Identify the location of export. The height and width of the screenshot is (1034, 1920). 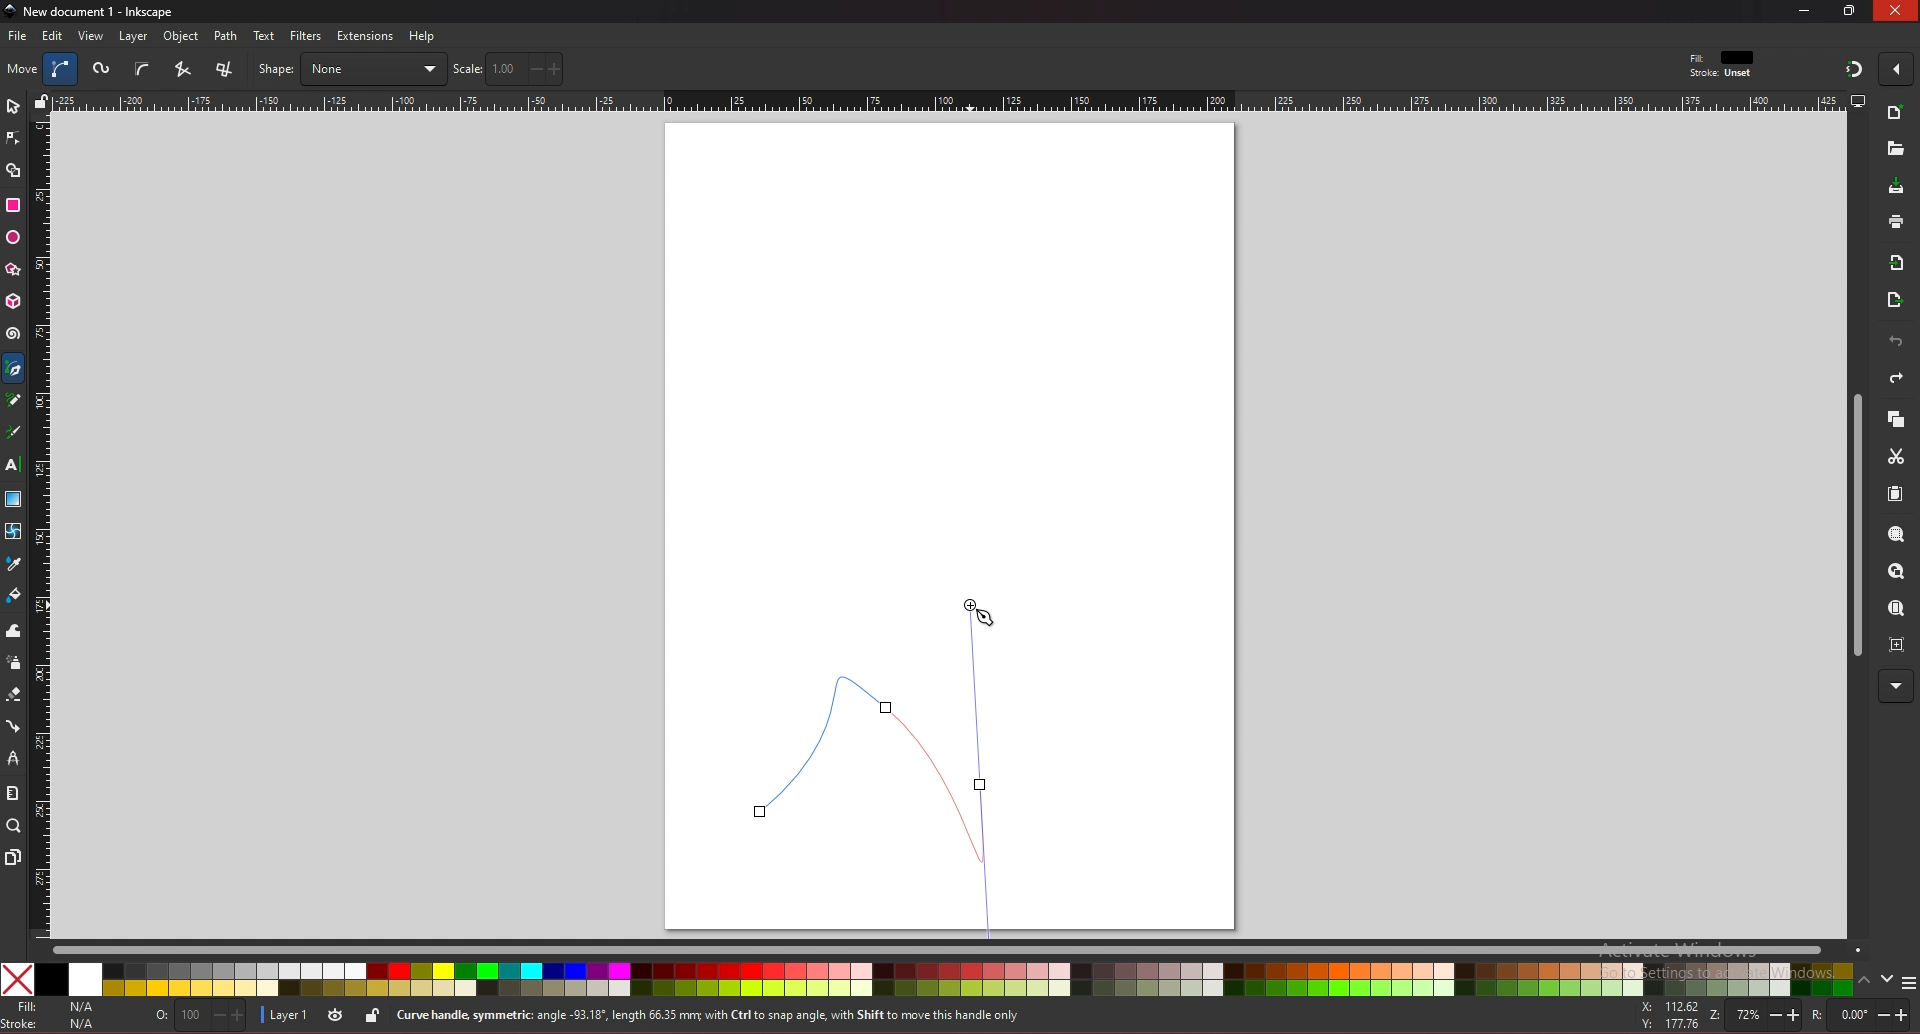
(1895, 301).